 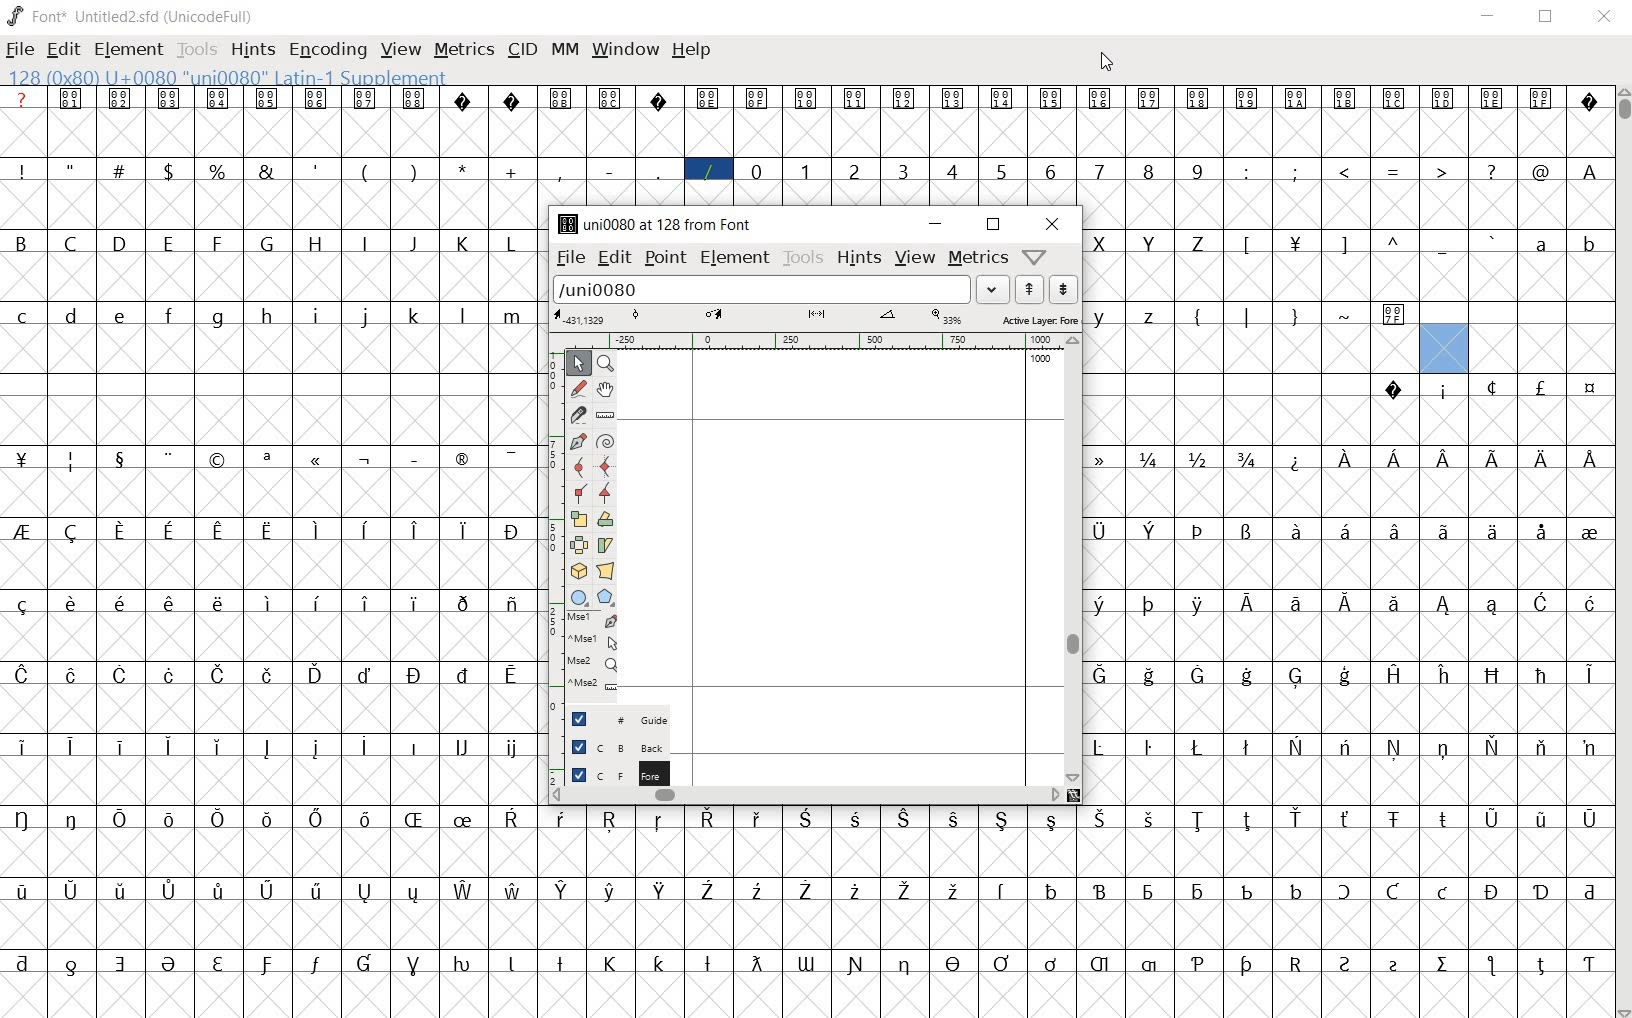 I want to click on glyph, so click(x=1099, y=964).